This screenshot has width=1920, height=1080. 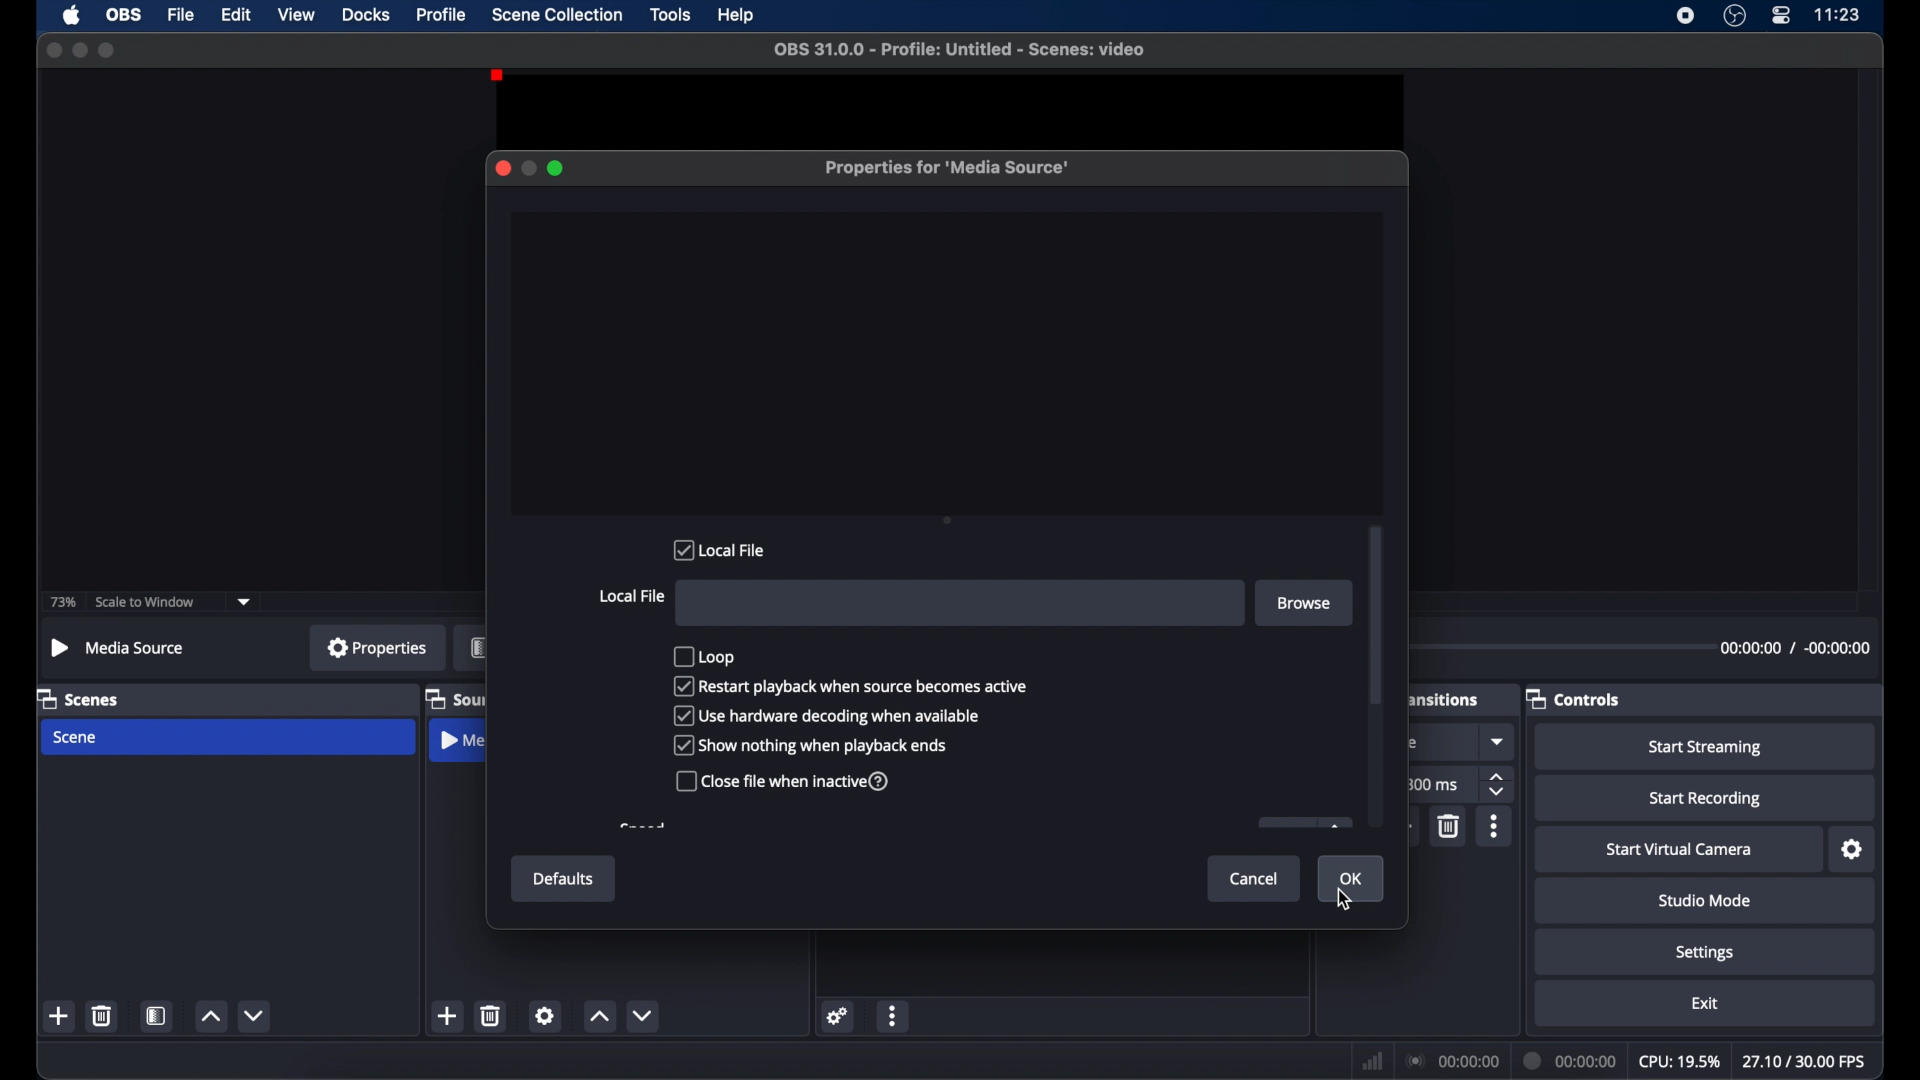 I want to click on delete, so click(x=101, y=1015).